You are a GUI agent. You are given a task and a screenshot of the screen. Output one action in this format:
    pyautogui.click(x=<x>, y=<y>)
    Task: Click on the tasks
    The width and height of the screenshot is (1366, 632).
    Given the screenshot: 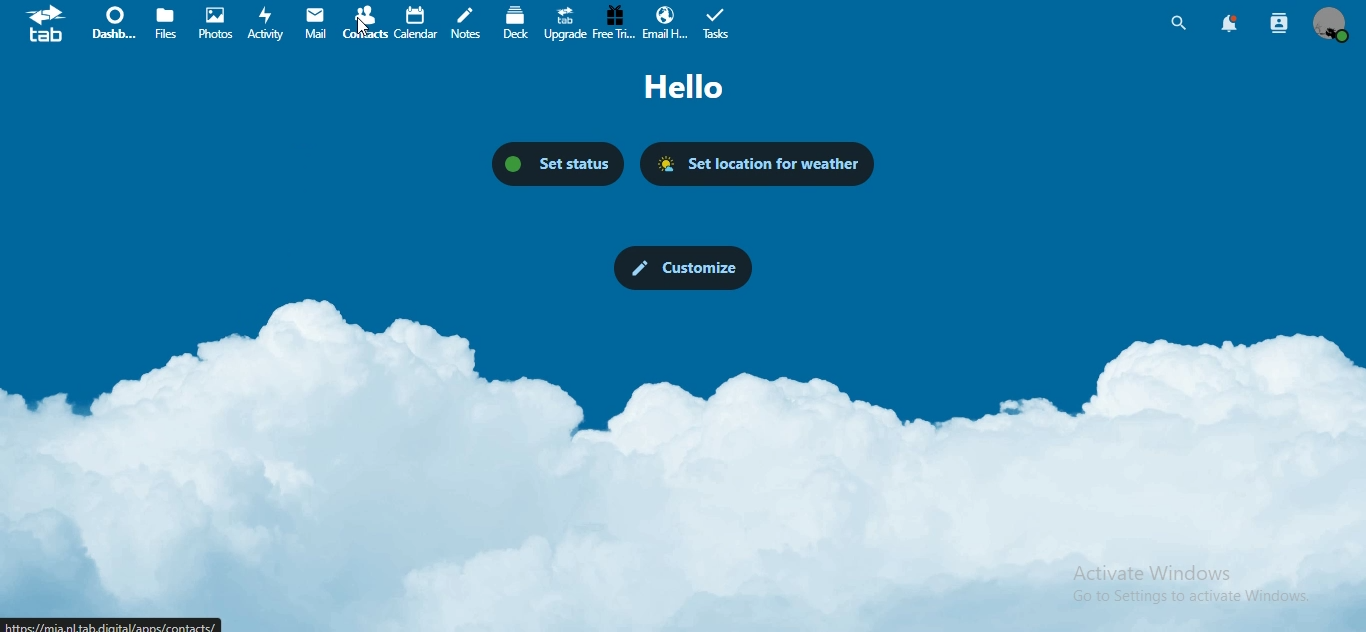 What is the action you would take?
    pyautogui.click(x=719, y=22)
    